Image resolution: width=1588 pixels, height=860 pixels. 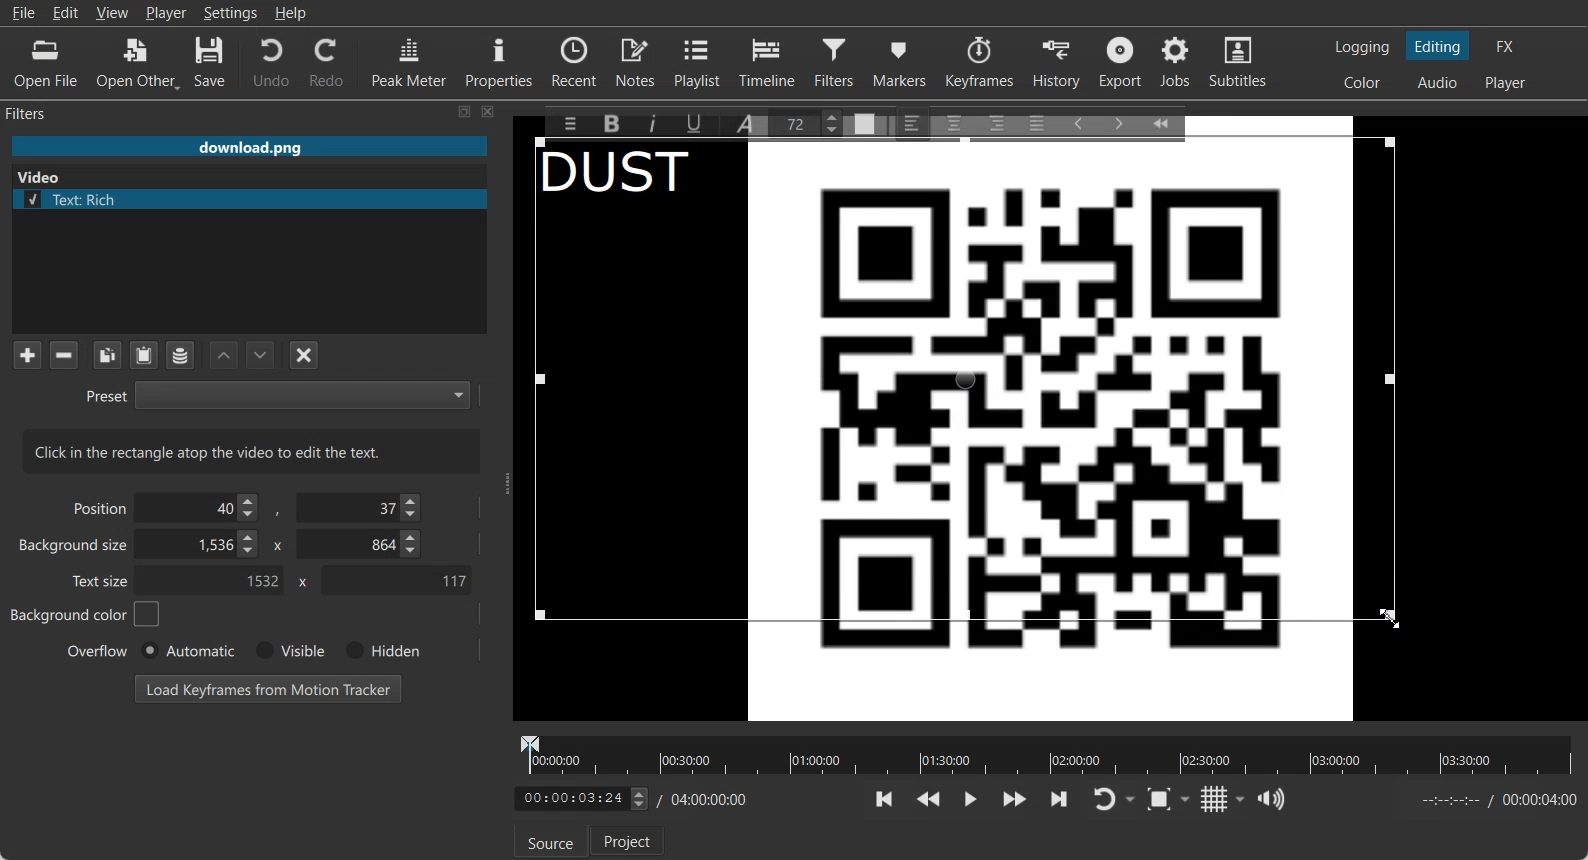 What do you see at coordinates (138, 63) in the screenshot?
I see `Open Other` at bounding box center [138, 63].